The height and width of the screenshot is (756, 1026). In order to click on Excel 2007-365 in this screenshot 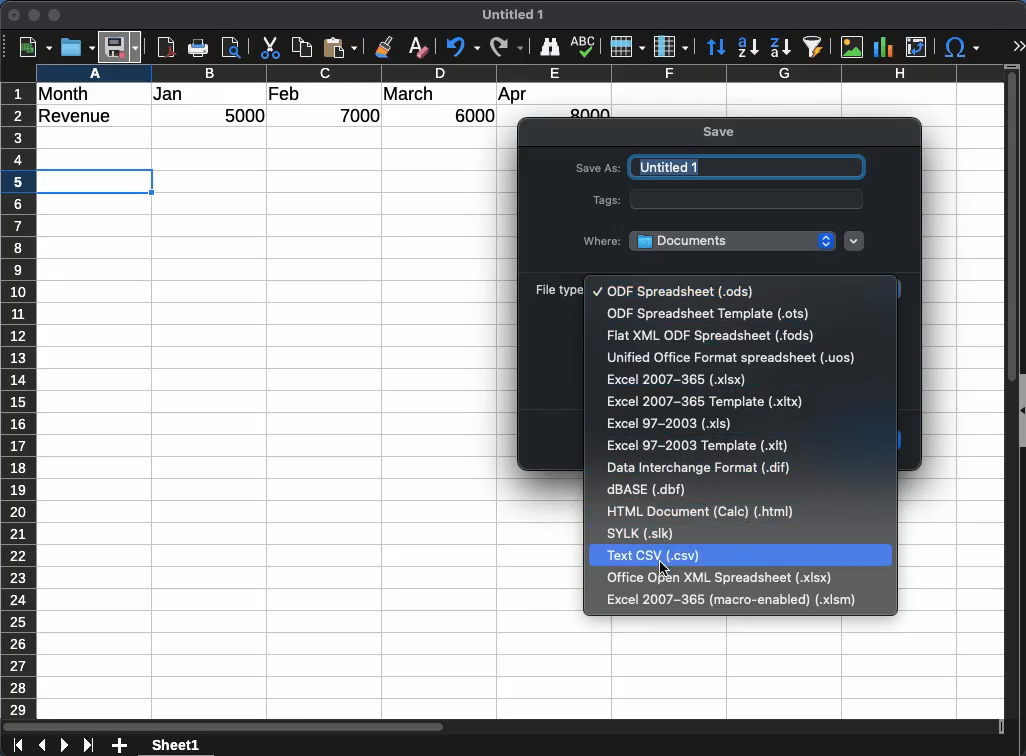, I will do `click(705, 402)`.